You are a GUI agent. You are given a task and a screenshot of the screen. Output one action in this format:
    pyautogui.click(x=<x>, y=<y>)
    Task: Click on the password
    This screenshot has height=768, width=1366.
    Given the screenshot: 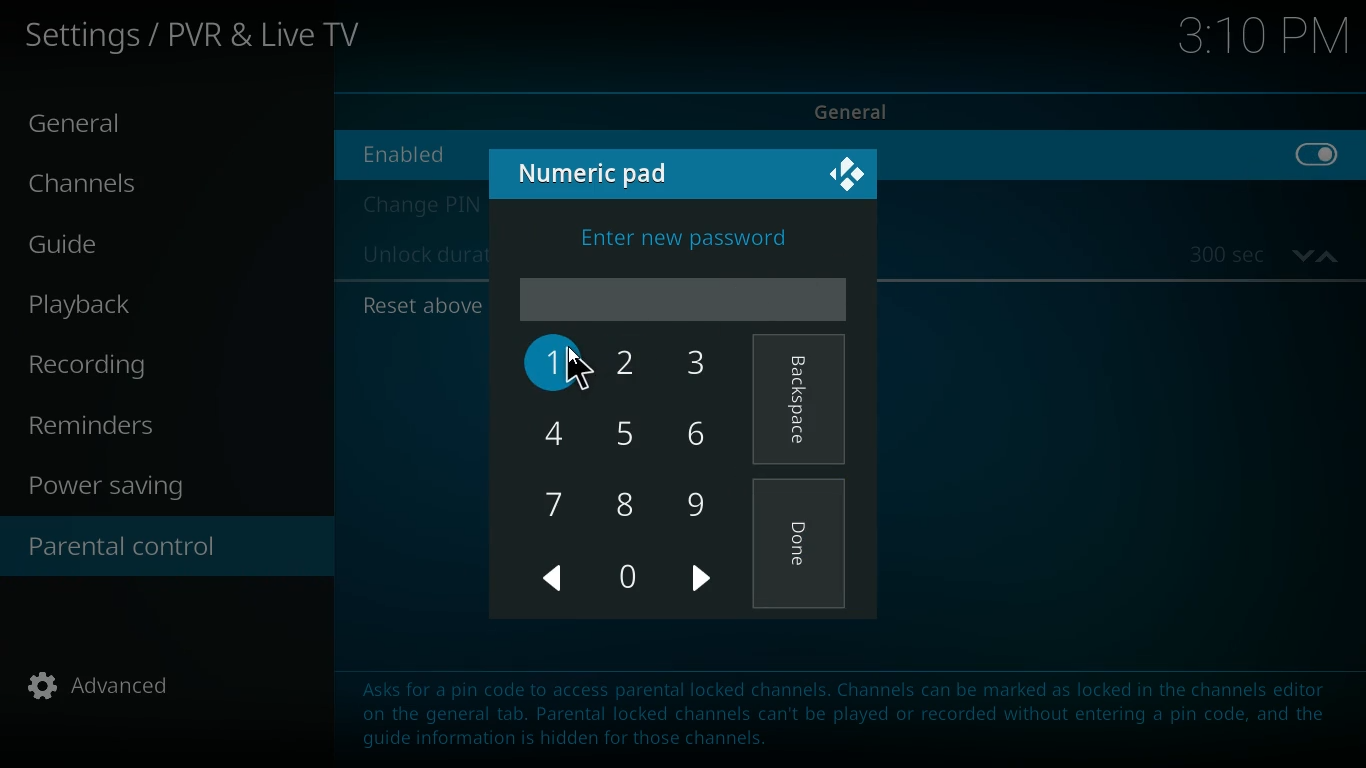 What is the action you would take?
    pyautogui.click(x=683, y=297)
    